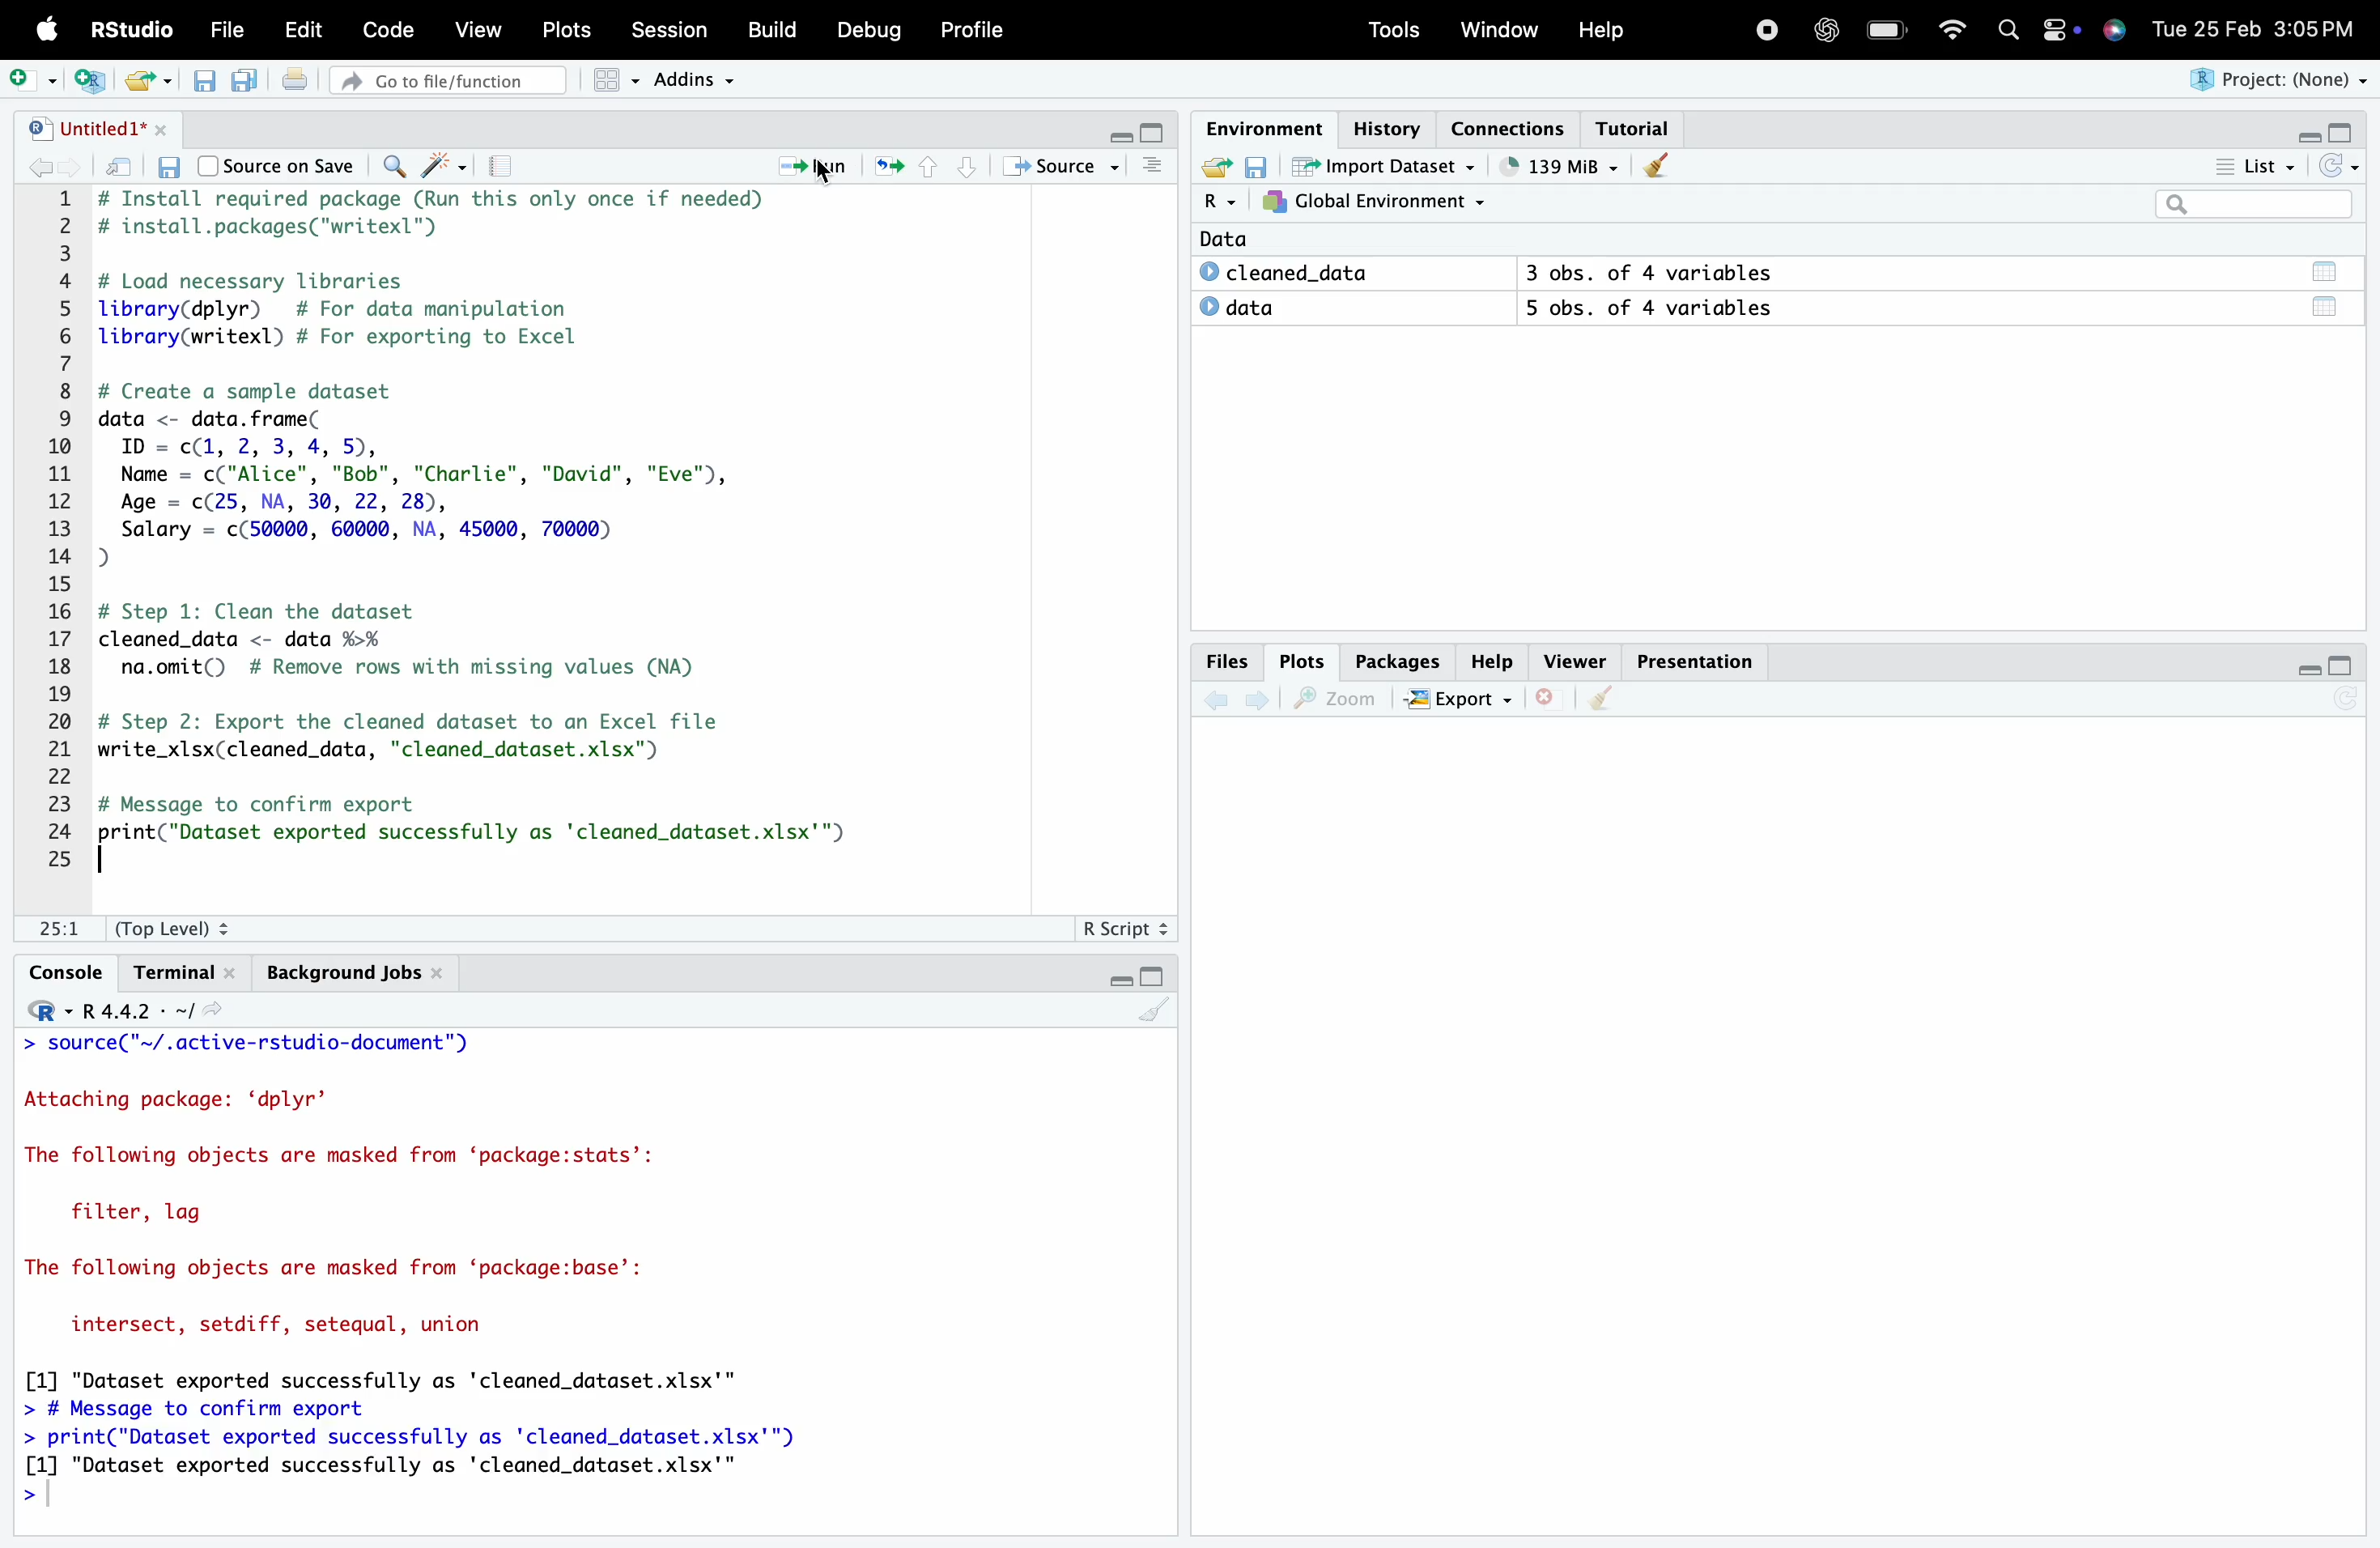 This screenshot has width=2380, height=1548. Describe the element at coordinates (1465, 698) in the screenshot. I see `Export` at that location.